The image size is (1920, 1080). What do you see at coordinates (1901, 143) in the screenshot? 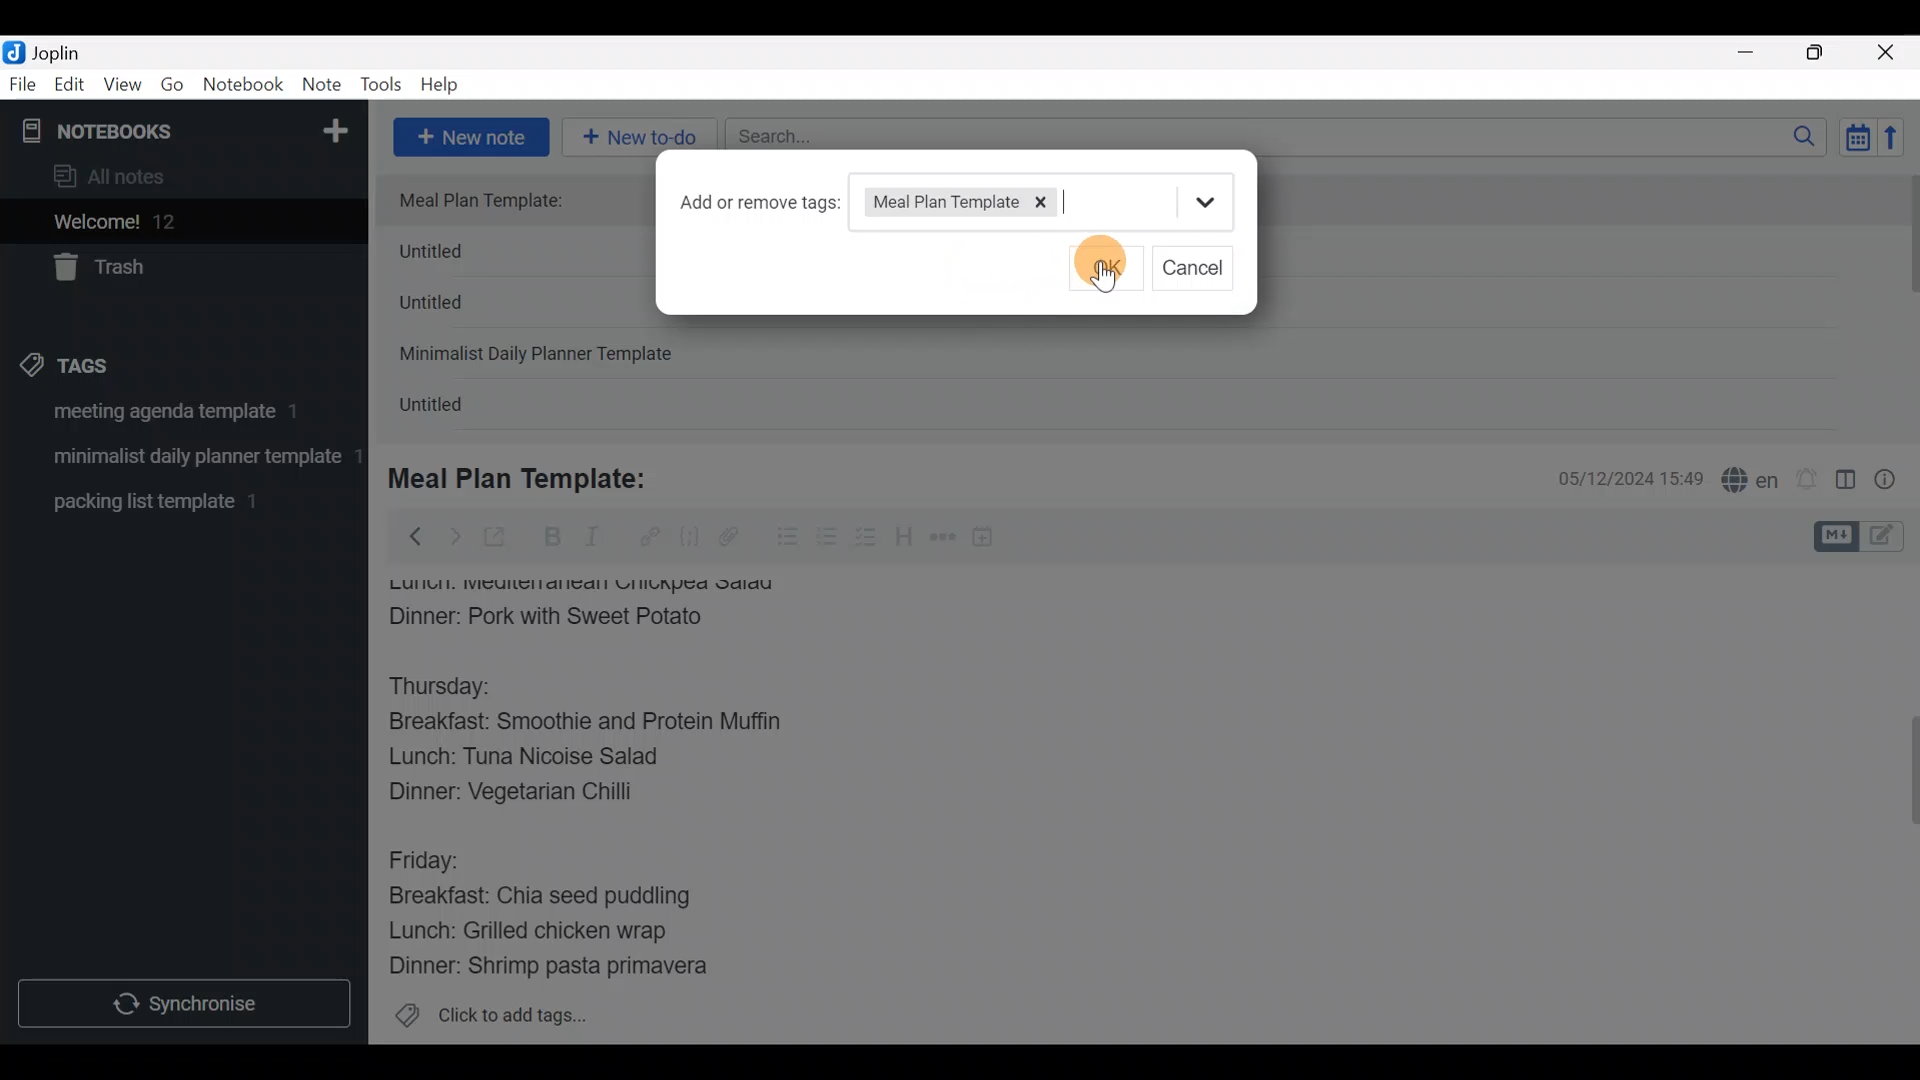
I see `Reverse sort` at bounding box center [1901, 143].